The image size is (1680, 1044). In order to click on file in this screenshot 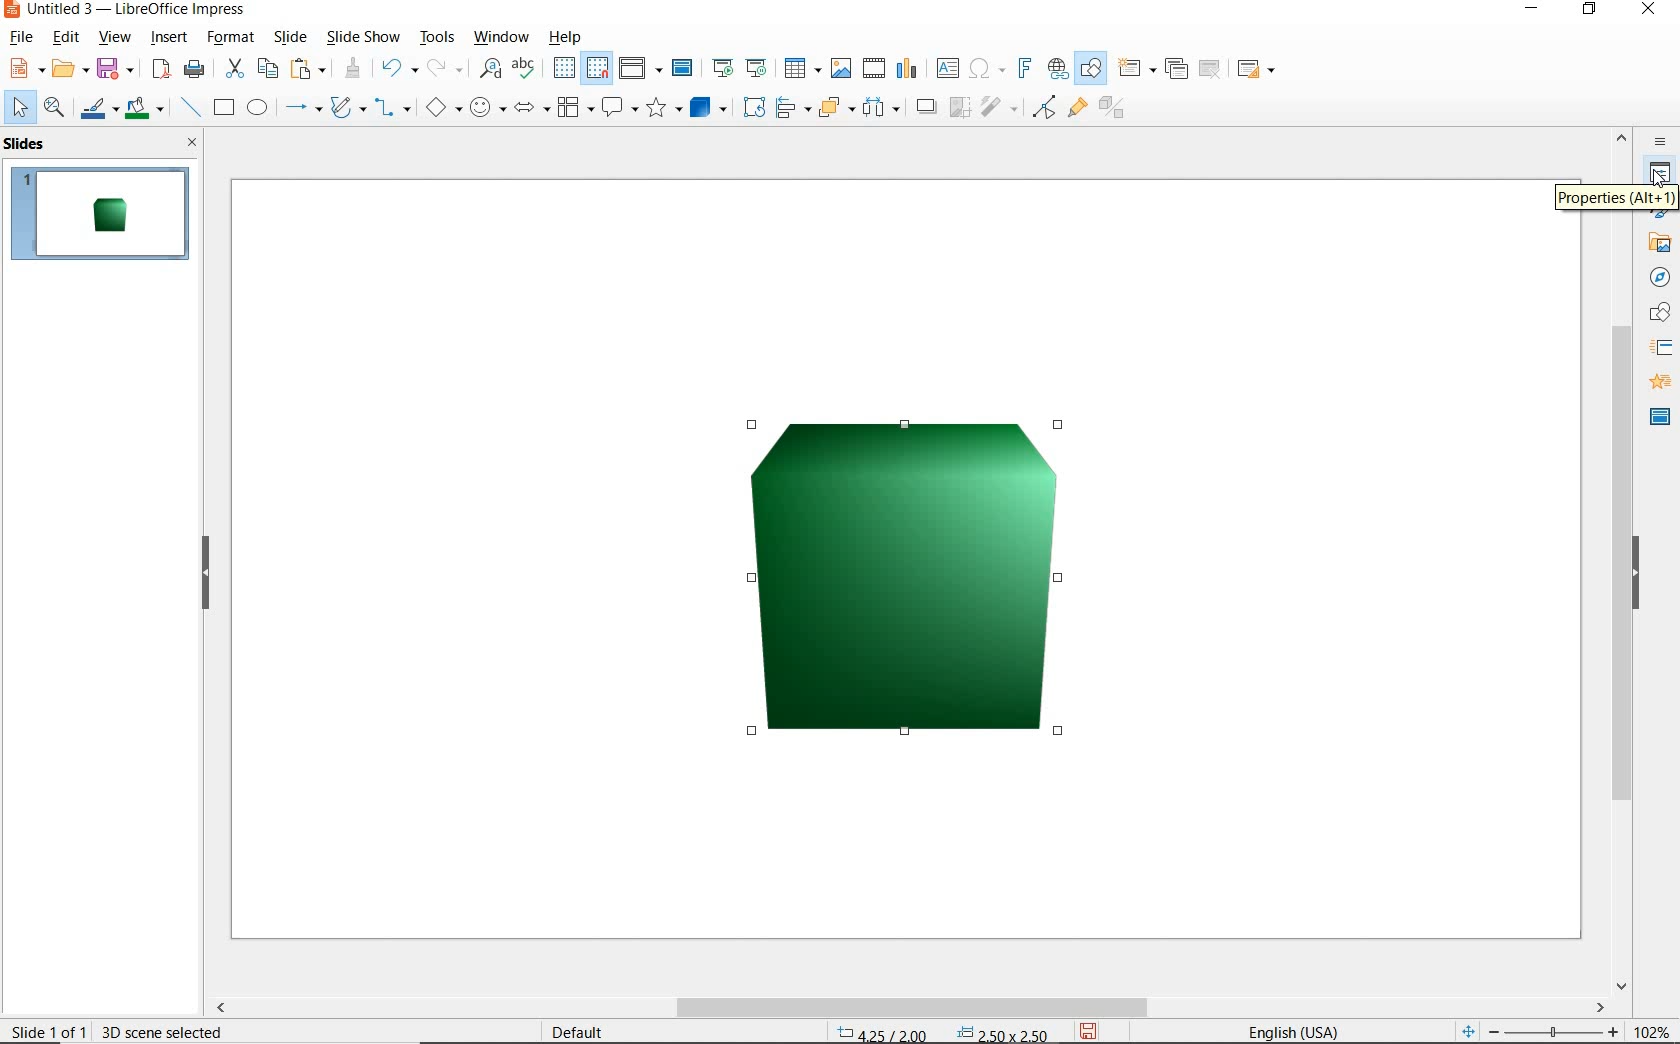, I will do `click(24, 37)`.